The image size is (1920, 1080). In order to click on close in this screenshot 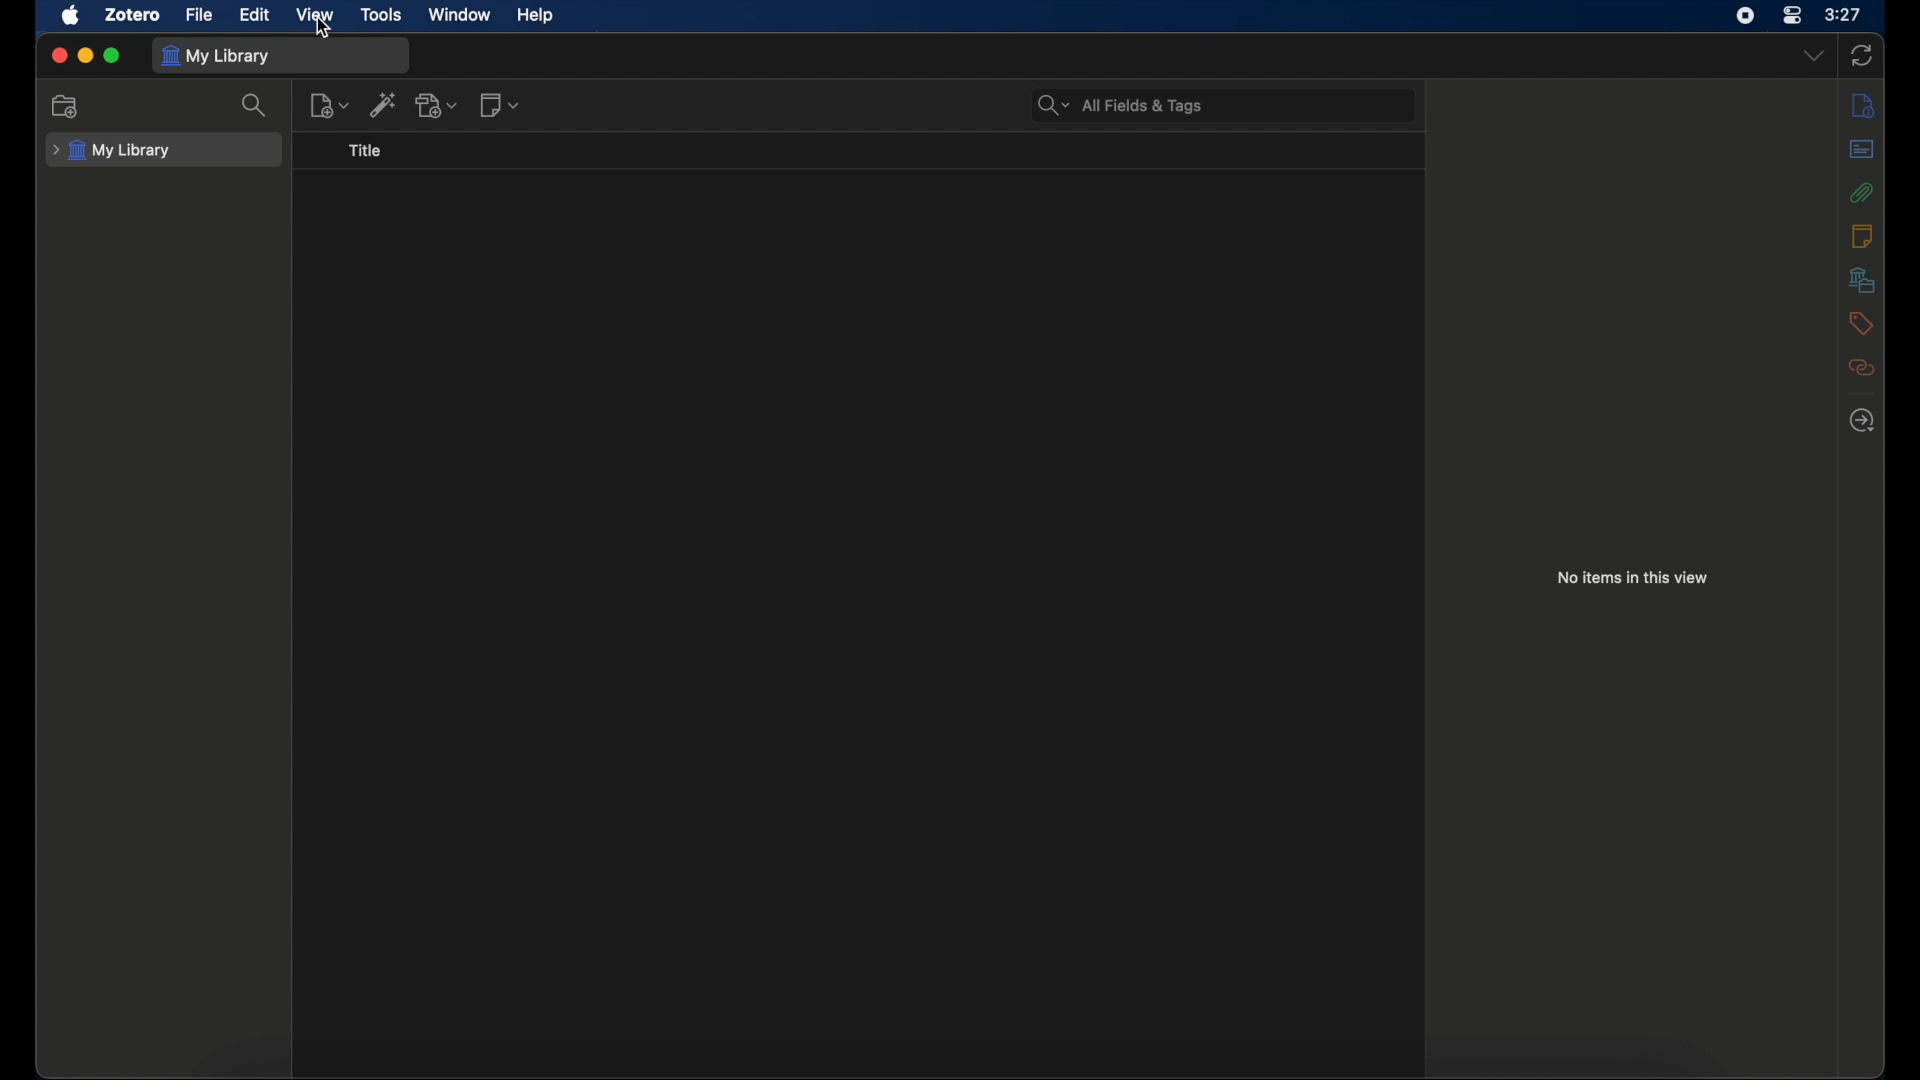, I will do `click(58, 55)`.